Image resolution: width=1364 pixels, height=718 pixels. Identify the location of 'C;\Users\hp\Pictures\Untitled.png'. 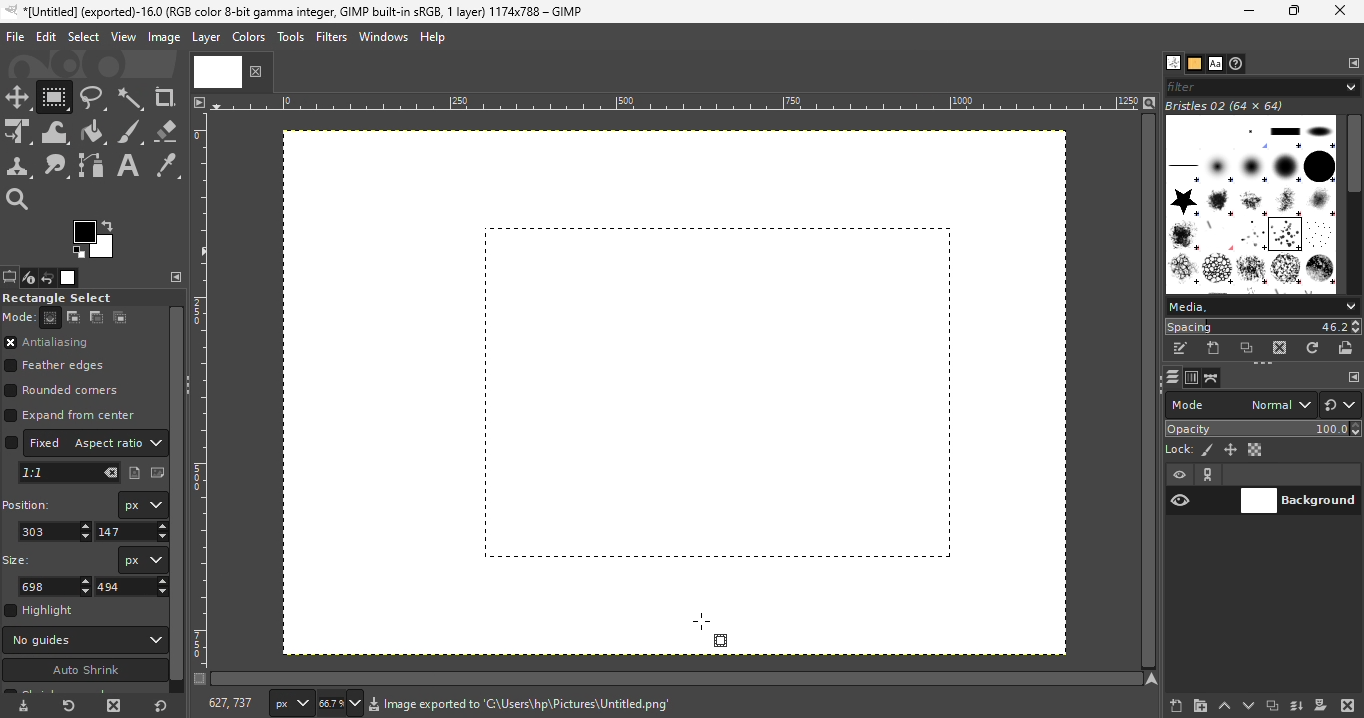
(589, 708).